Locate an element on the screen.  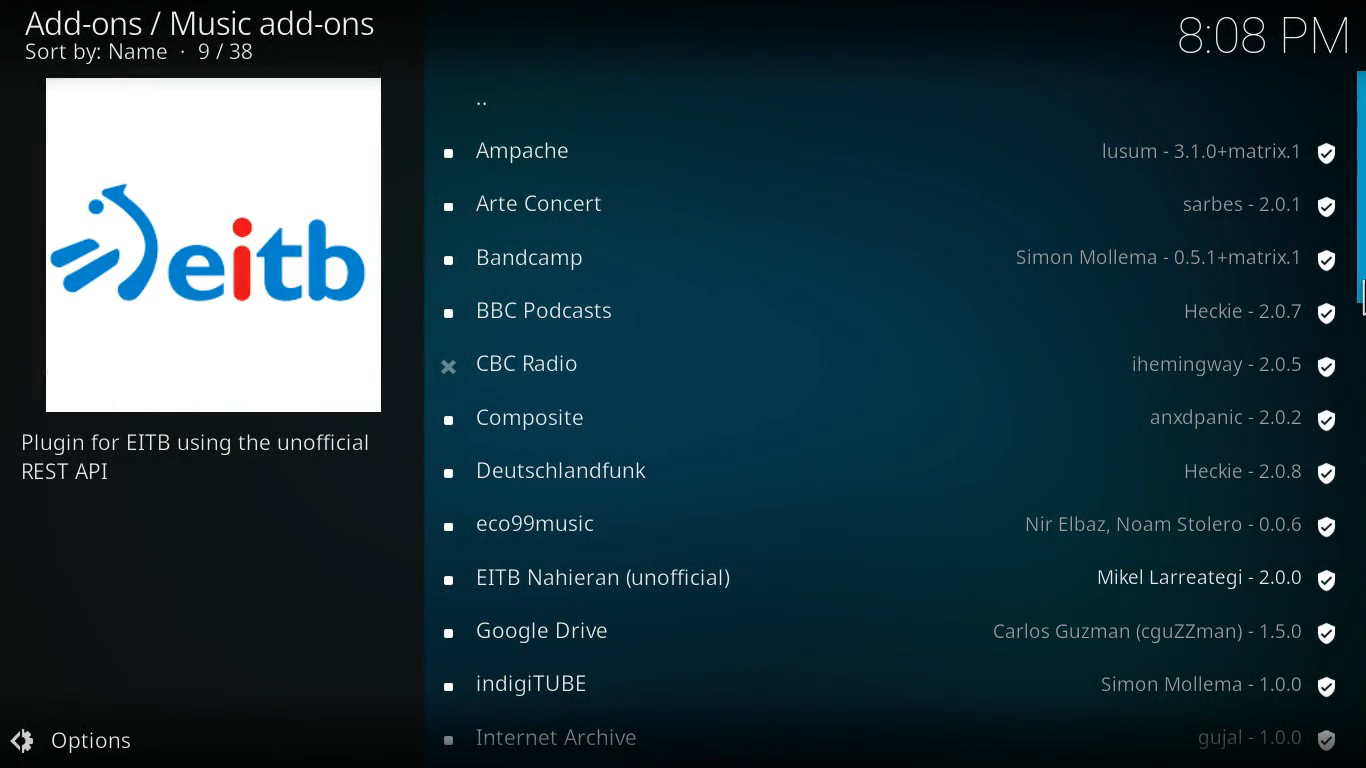
add-ons is located at coordinates (528, 687).